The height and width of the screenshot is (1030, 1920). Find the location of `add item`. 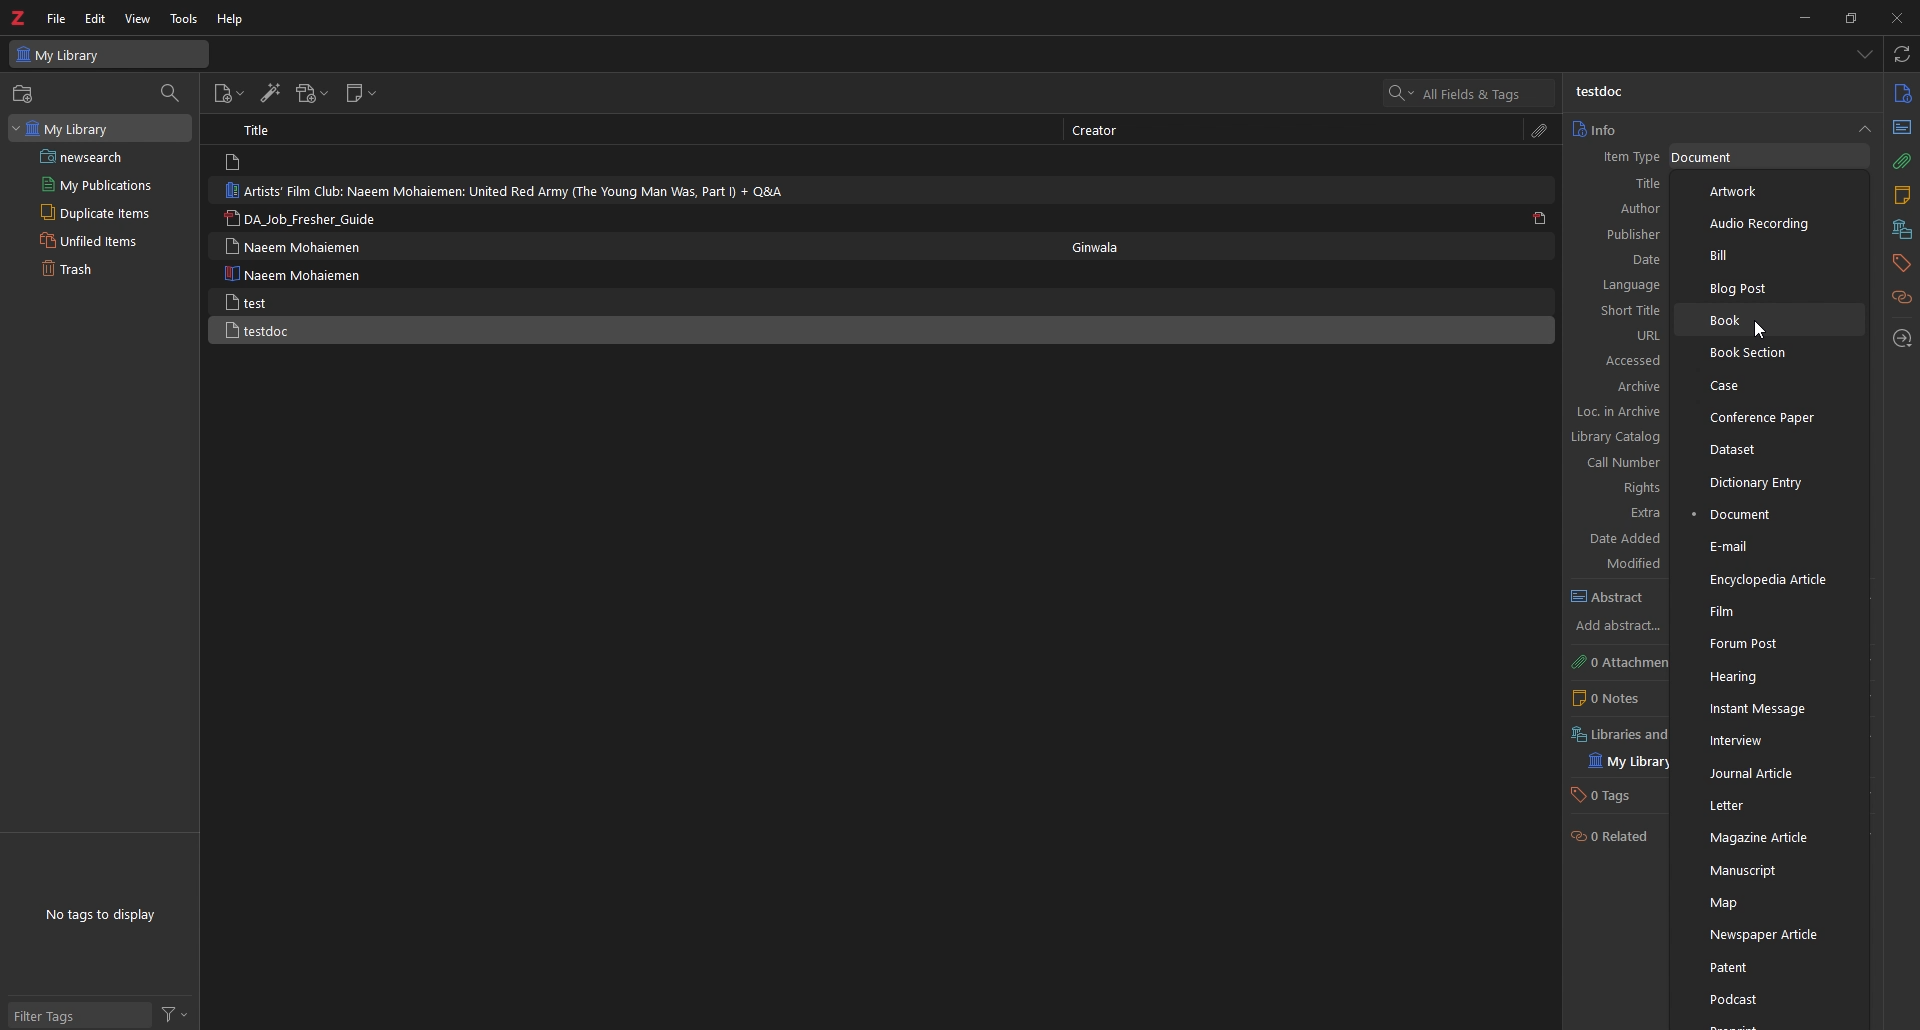

add item is located at coordinates (229, 94).